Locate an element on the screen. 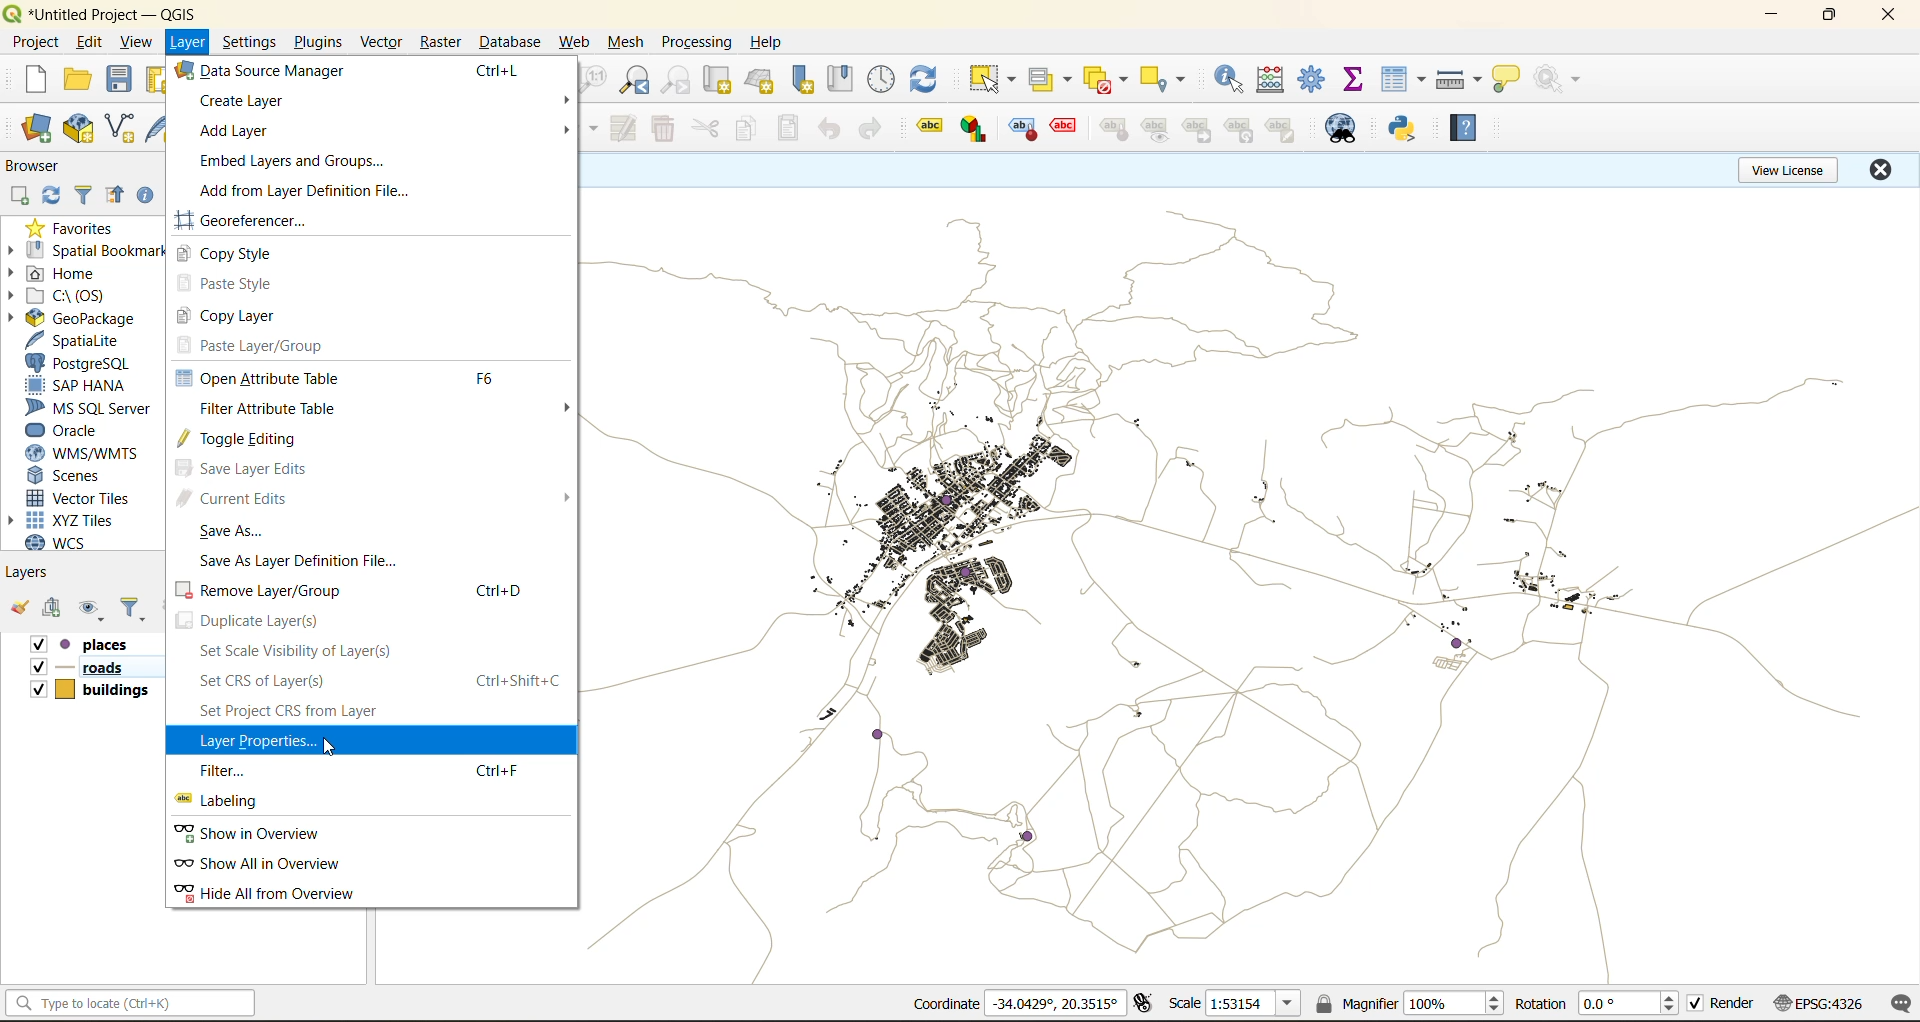  embed layers and groups is located at coordinates (290, 160).